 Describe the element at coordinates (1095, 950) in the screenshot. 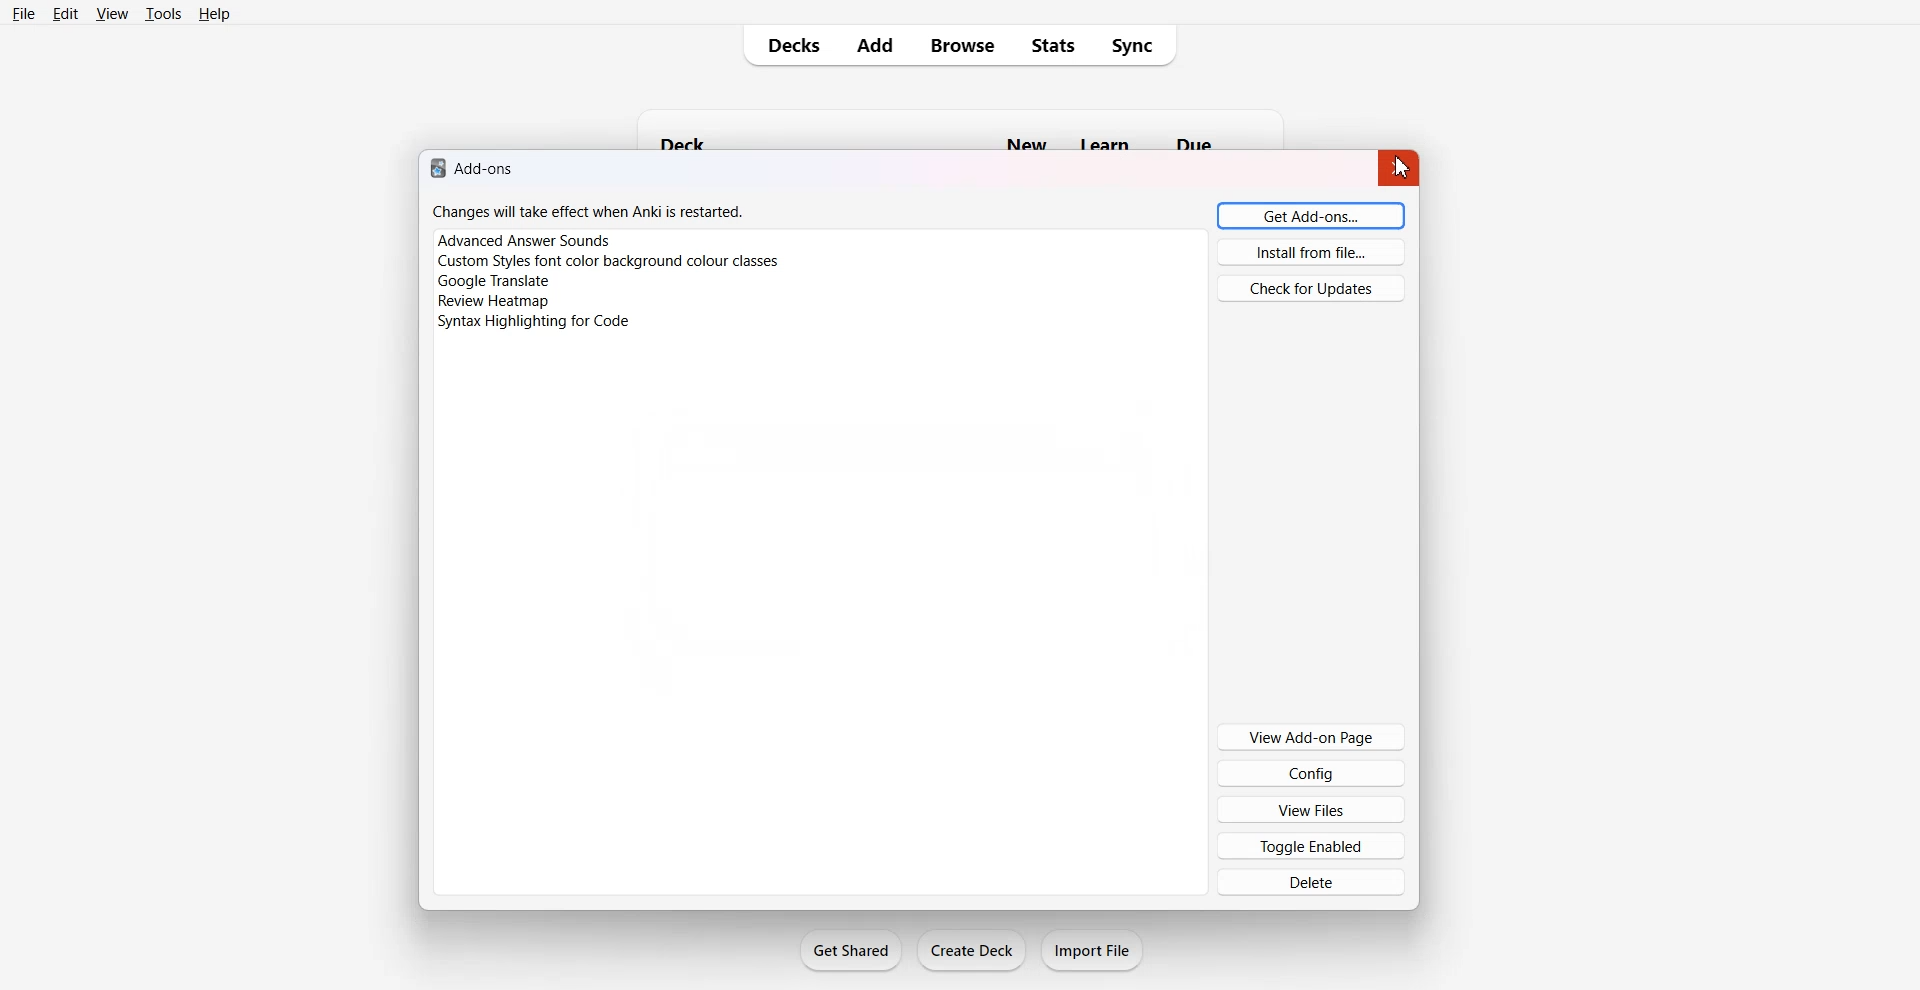

I see `Import File` at that location.